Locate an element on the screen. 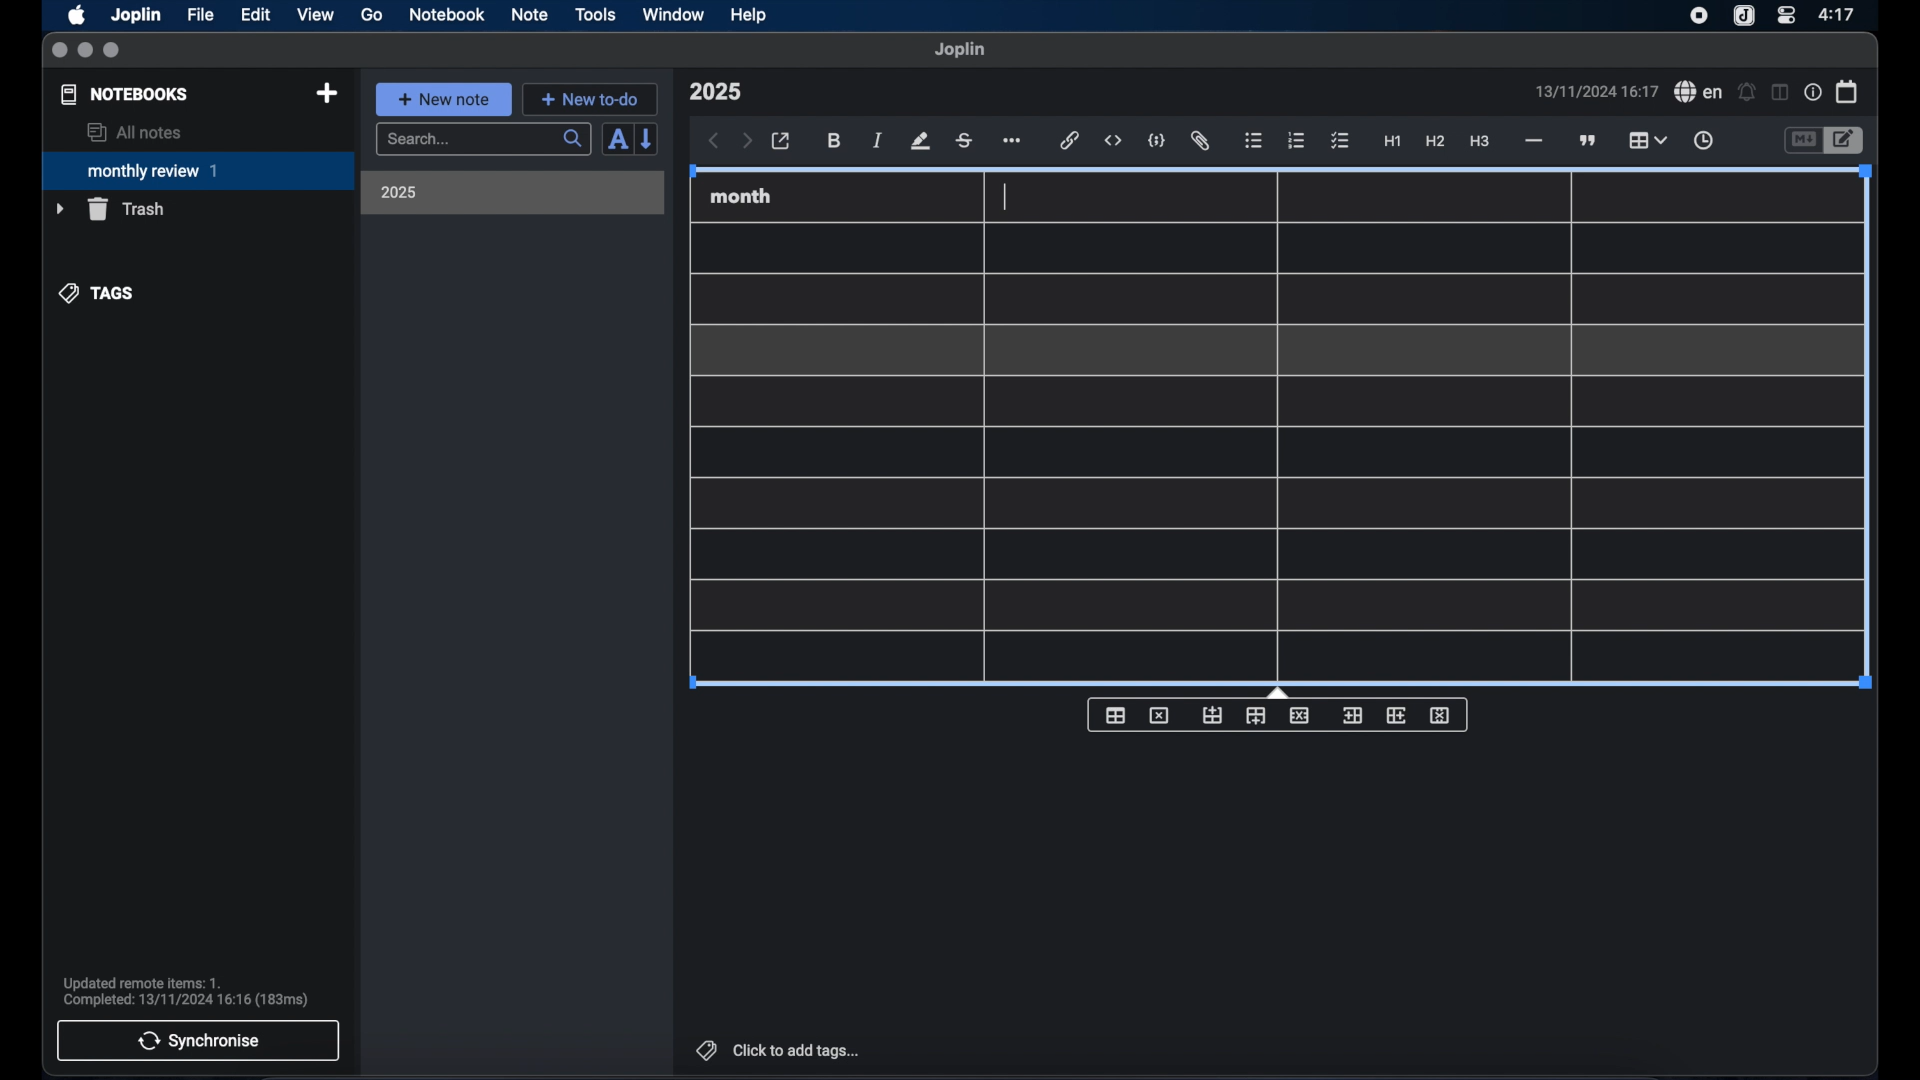 This screenshot has height=1080, width=1920. note properties is located at coordinates (1813, 93).